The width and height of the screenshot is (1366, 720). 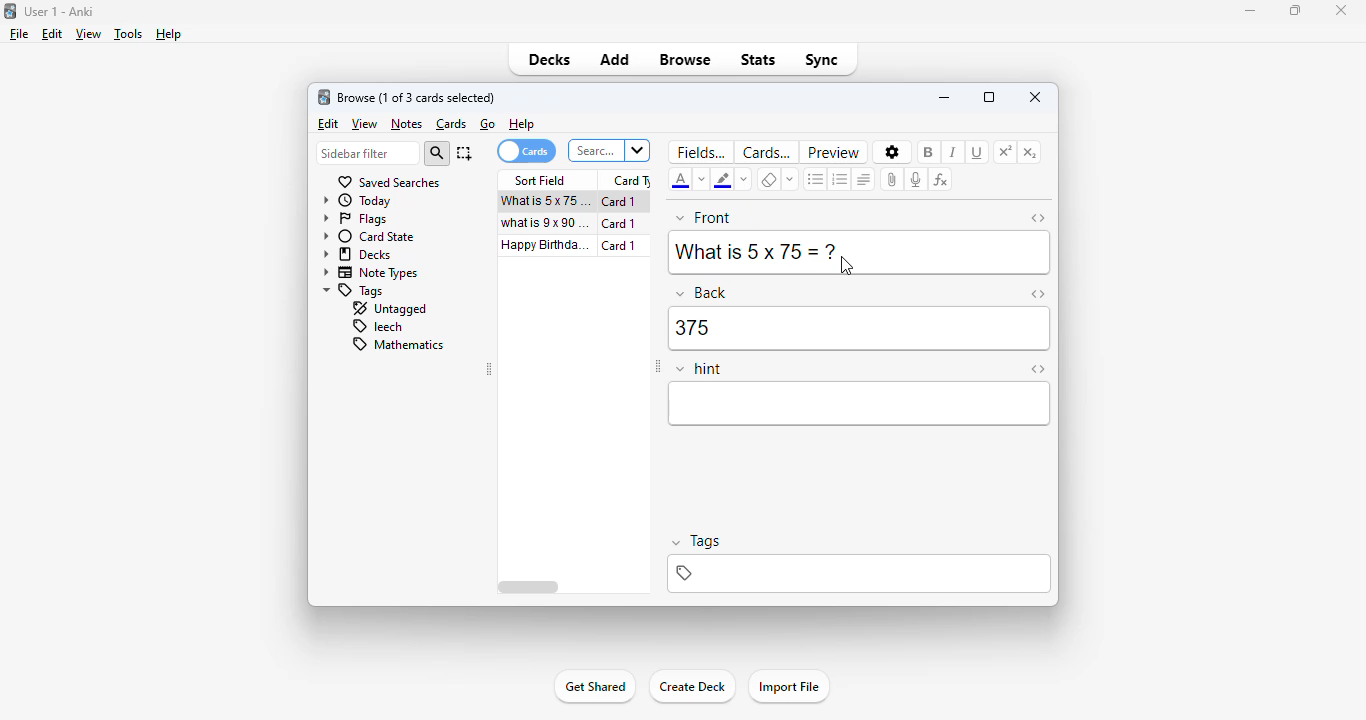 What do you see at coordinates (835, 152) in the screenshot?
I see `preview` at bounding box center [835, 152].